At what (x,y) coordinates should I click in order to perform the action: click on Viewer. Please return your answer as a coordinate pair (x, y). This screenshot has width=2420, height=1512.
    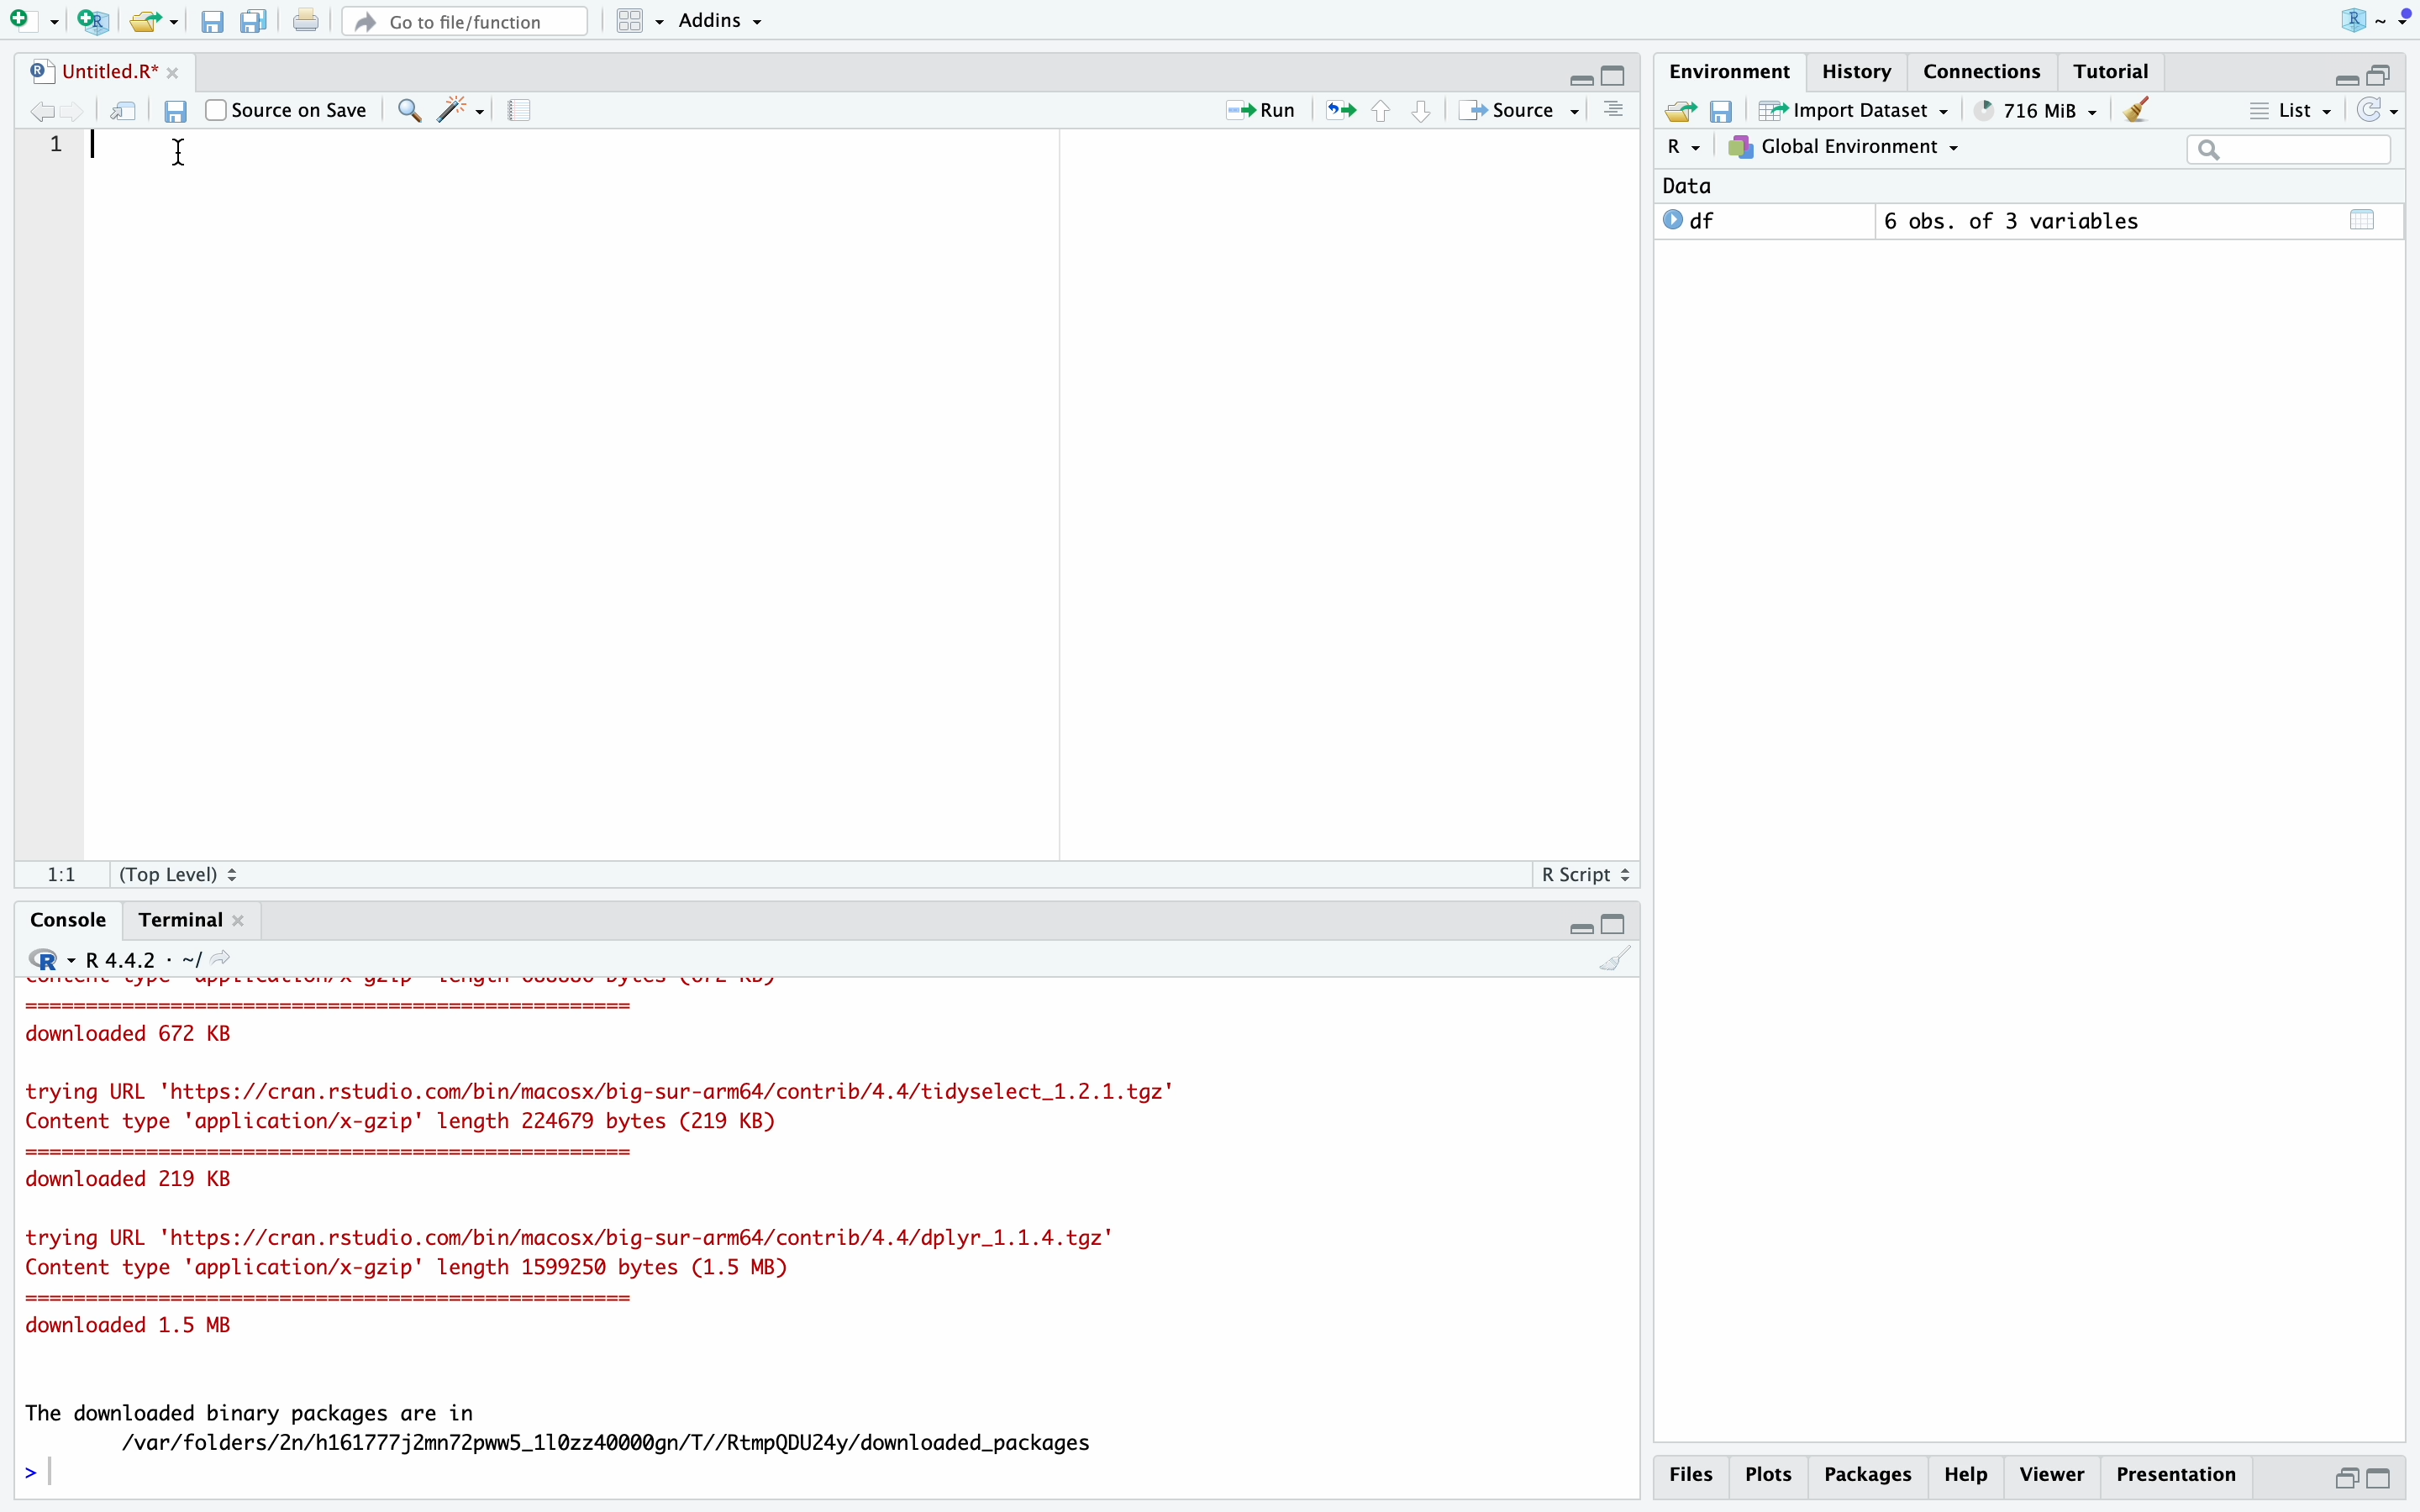
    Looking at the image, I should click on (2054, 1475).